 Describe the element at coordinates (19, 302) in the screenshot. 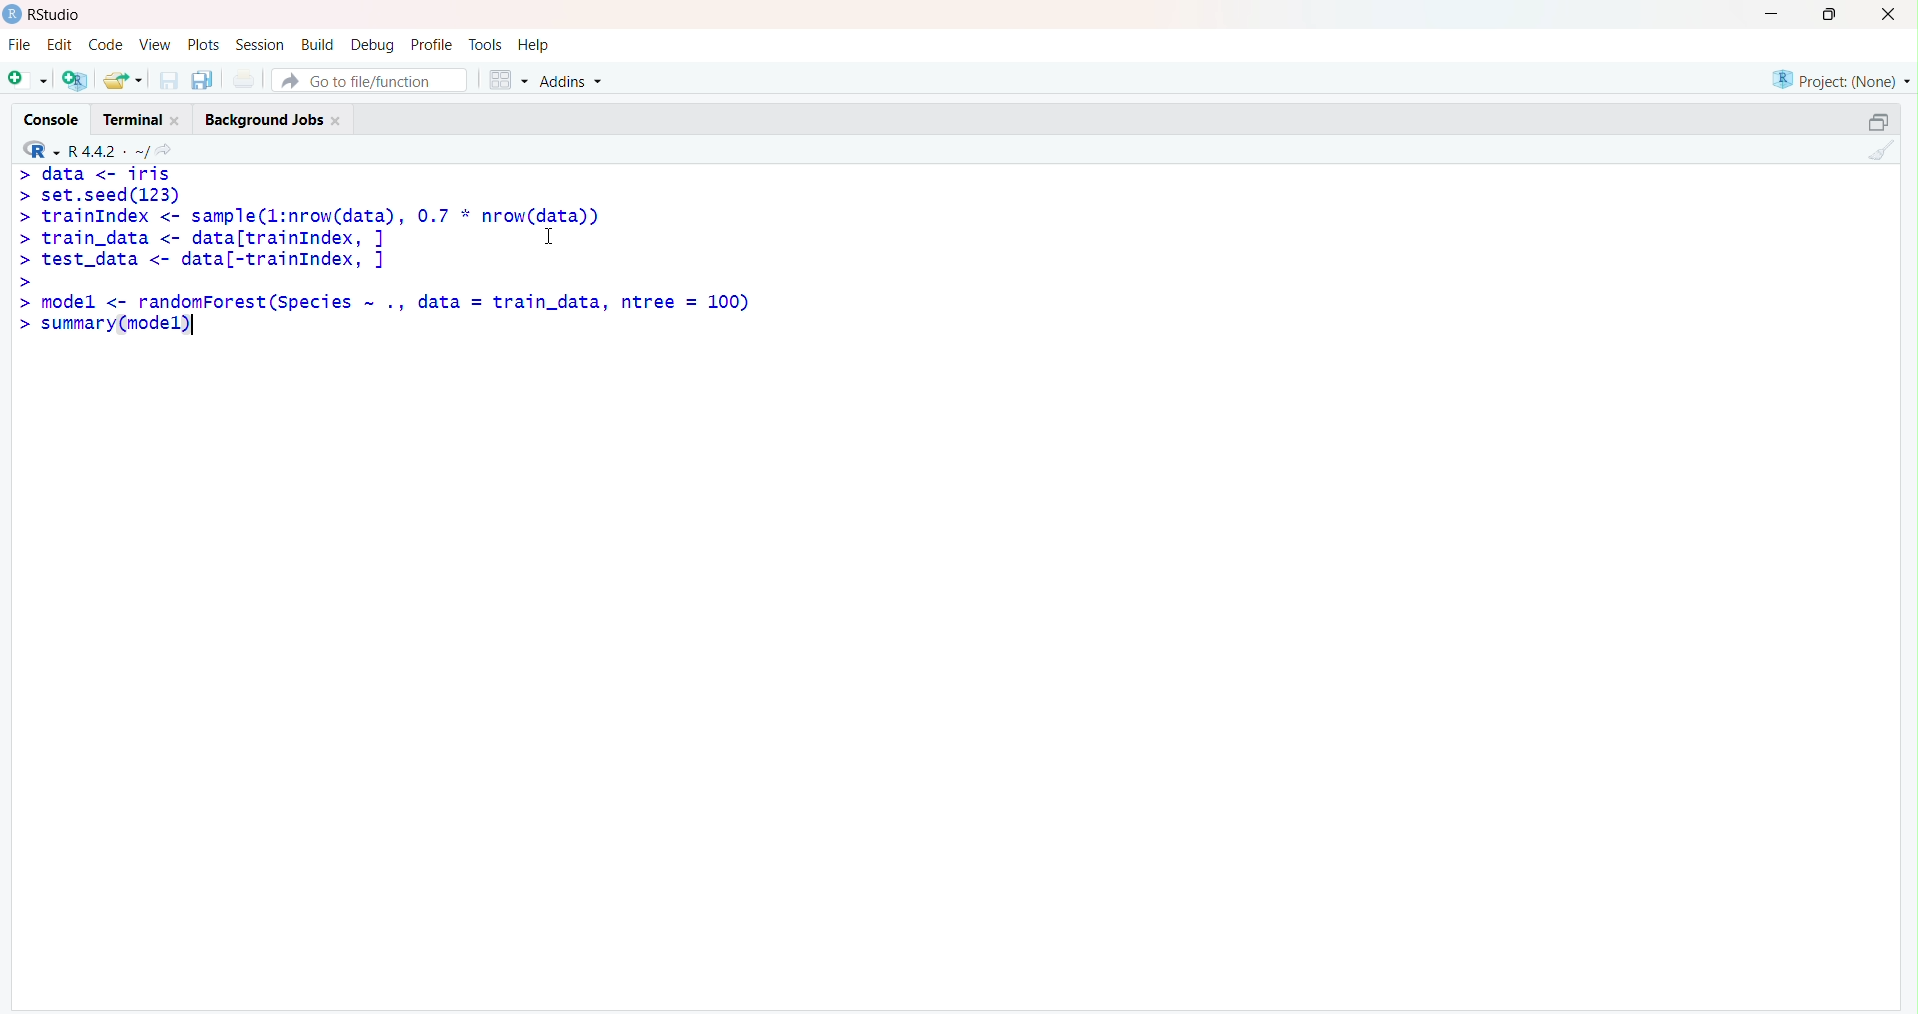

I see `Prompt cursor` at that location.